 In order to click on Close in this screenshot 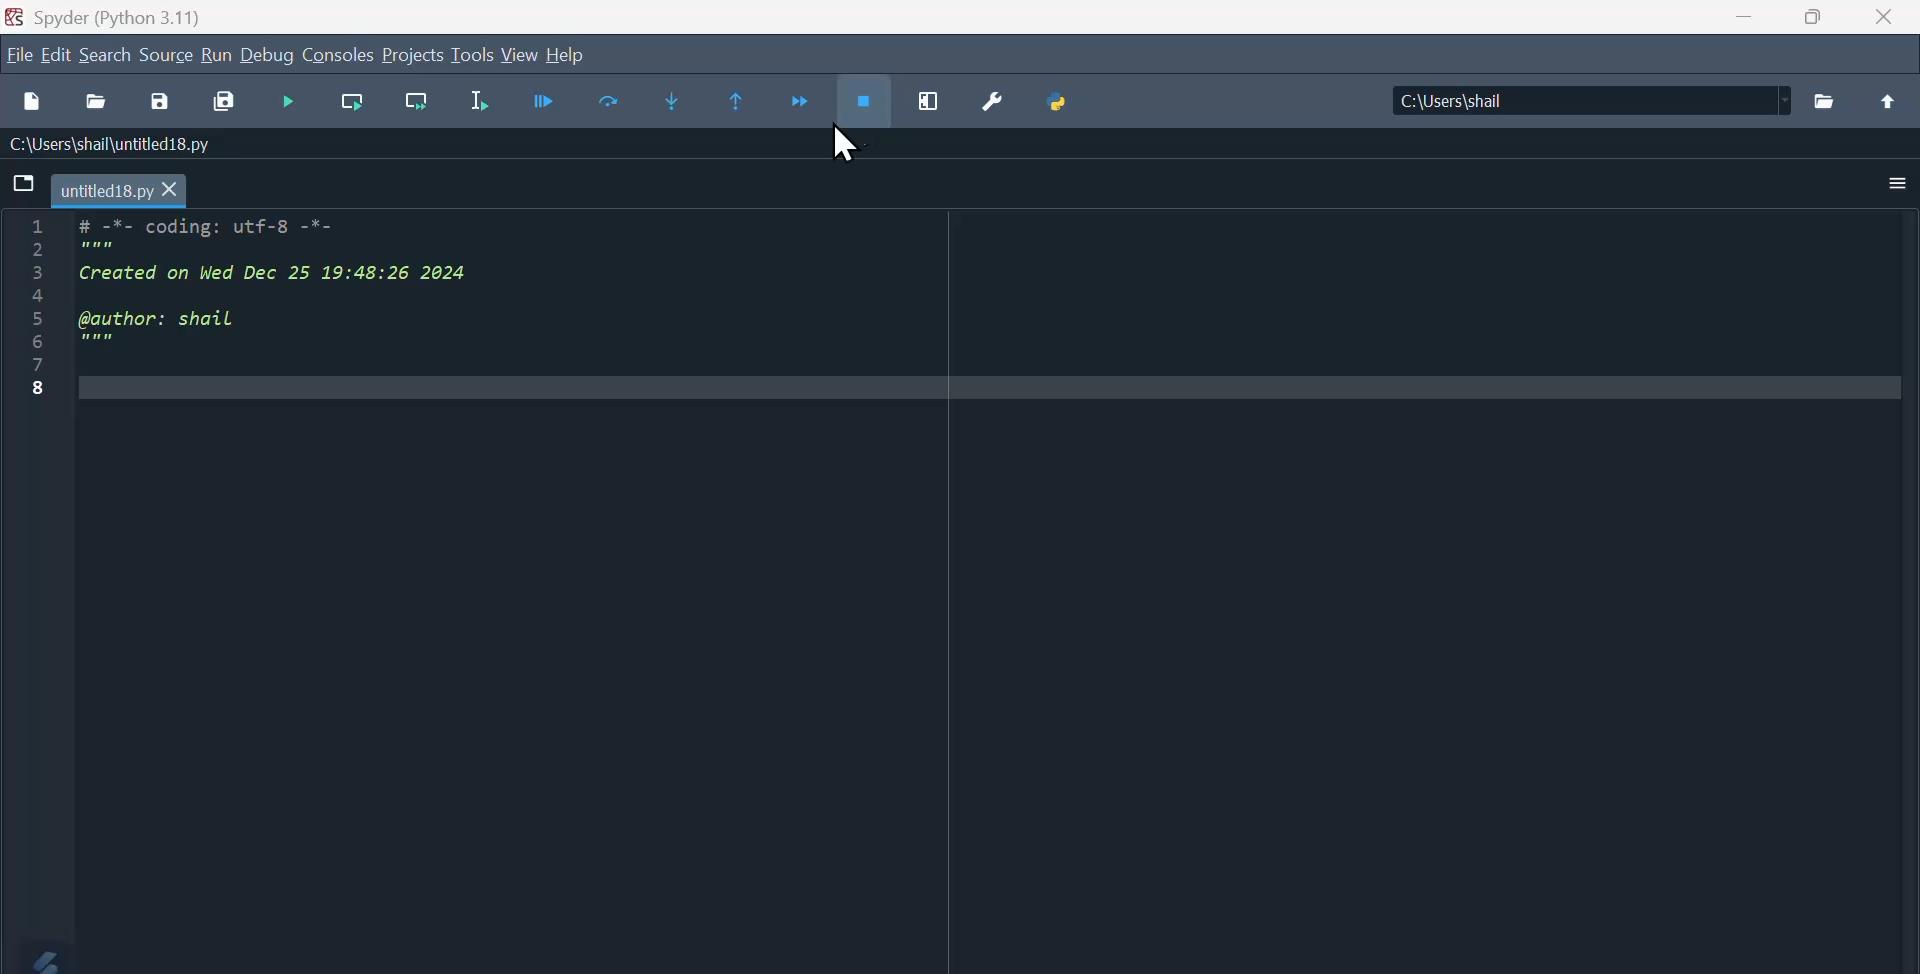, I will do `click(1882, 19)`.